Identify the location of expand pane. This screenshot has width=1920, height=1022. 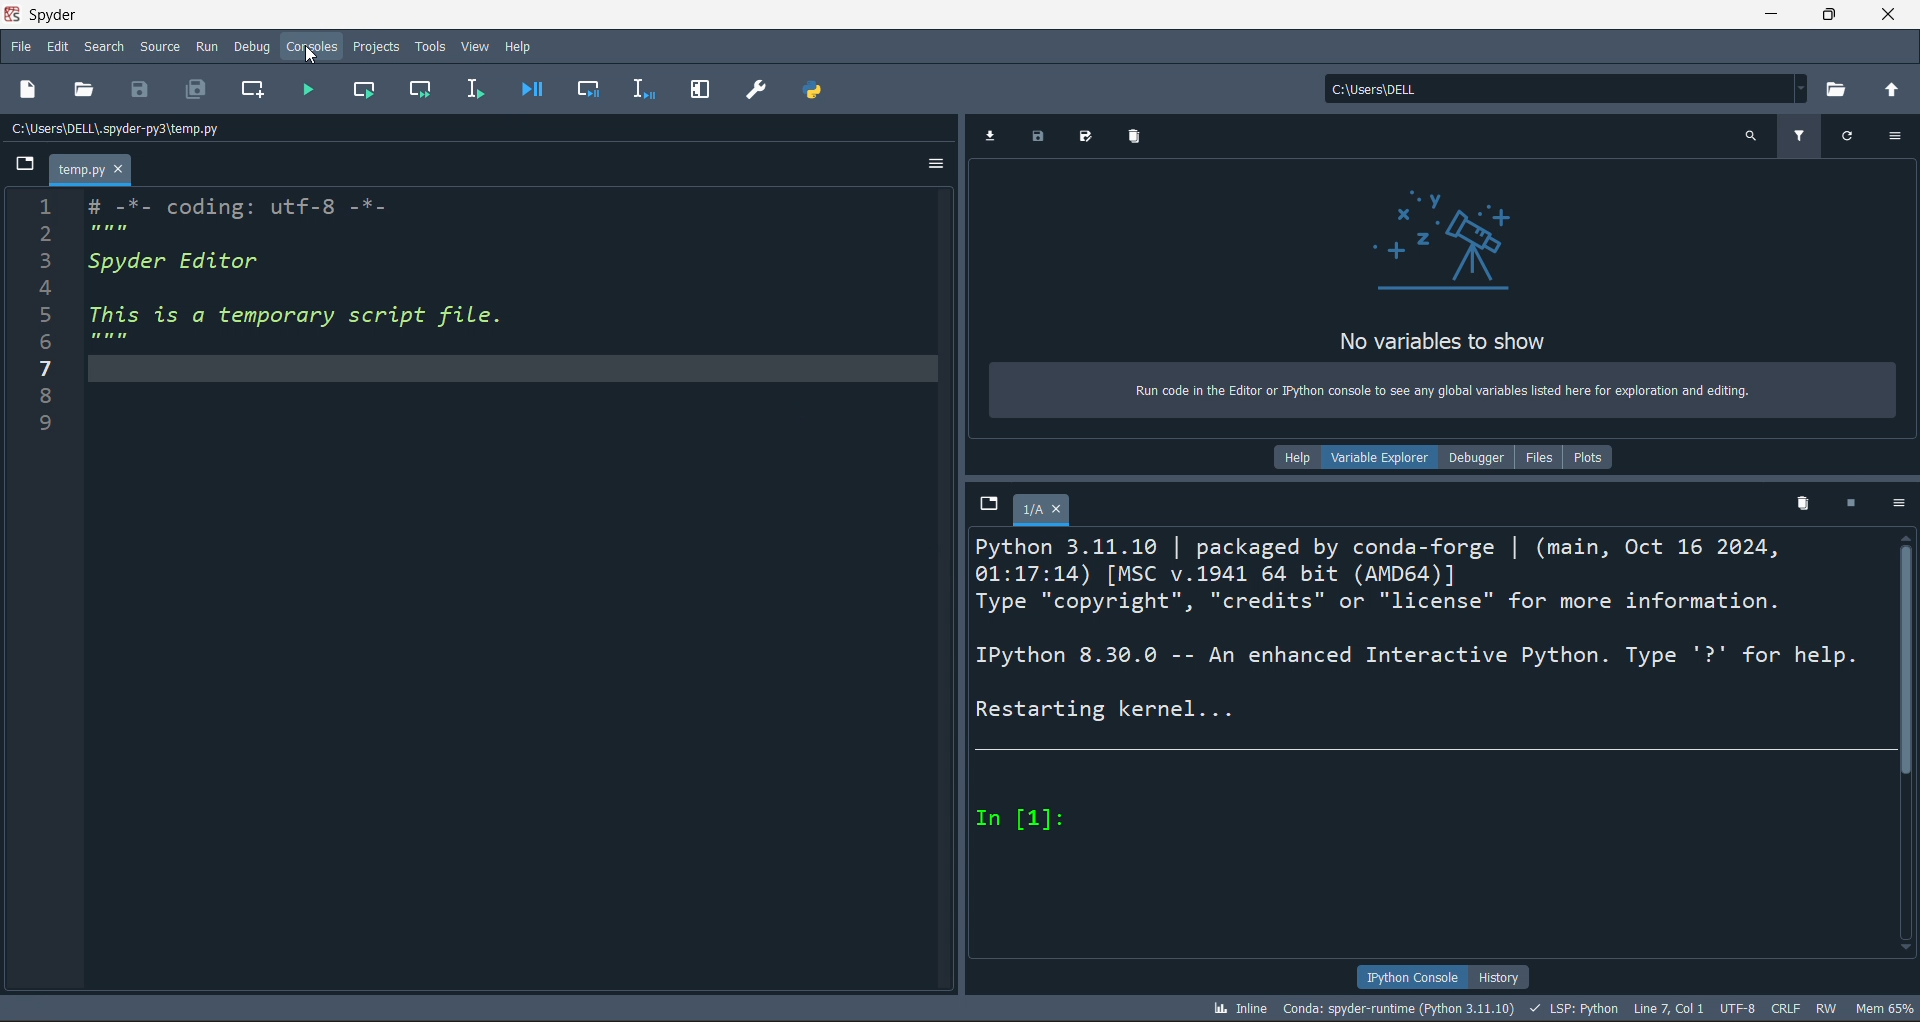
(706, 93).